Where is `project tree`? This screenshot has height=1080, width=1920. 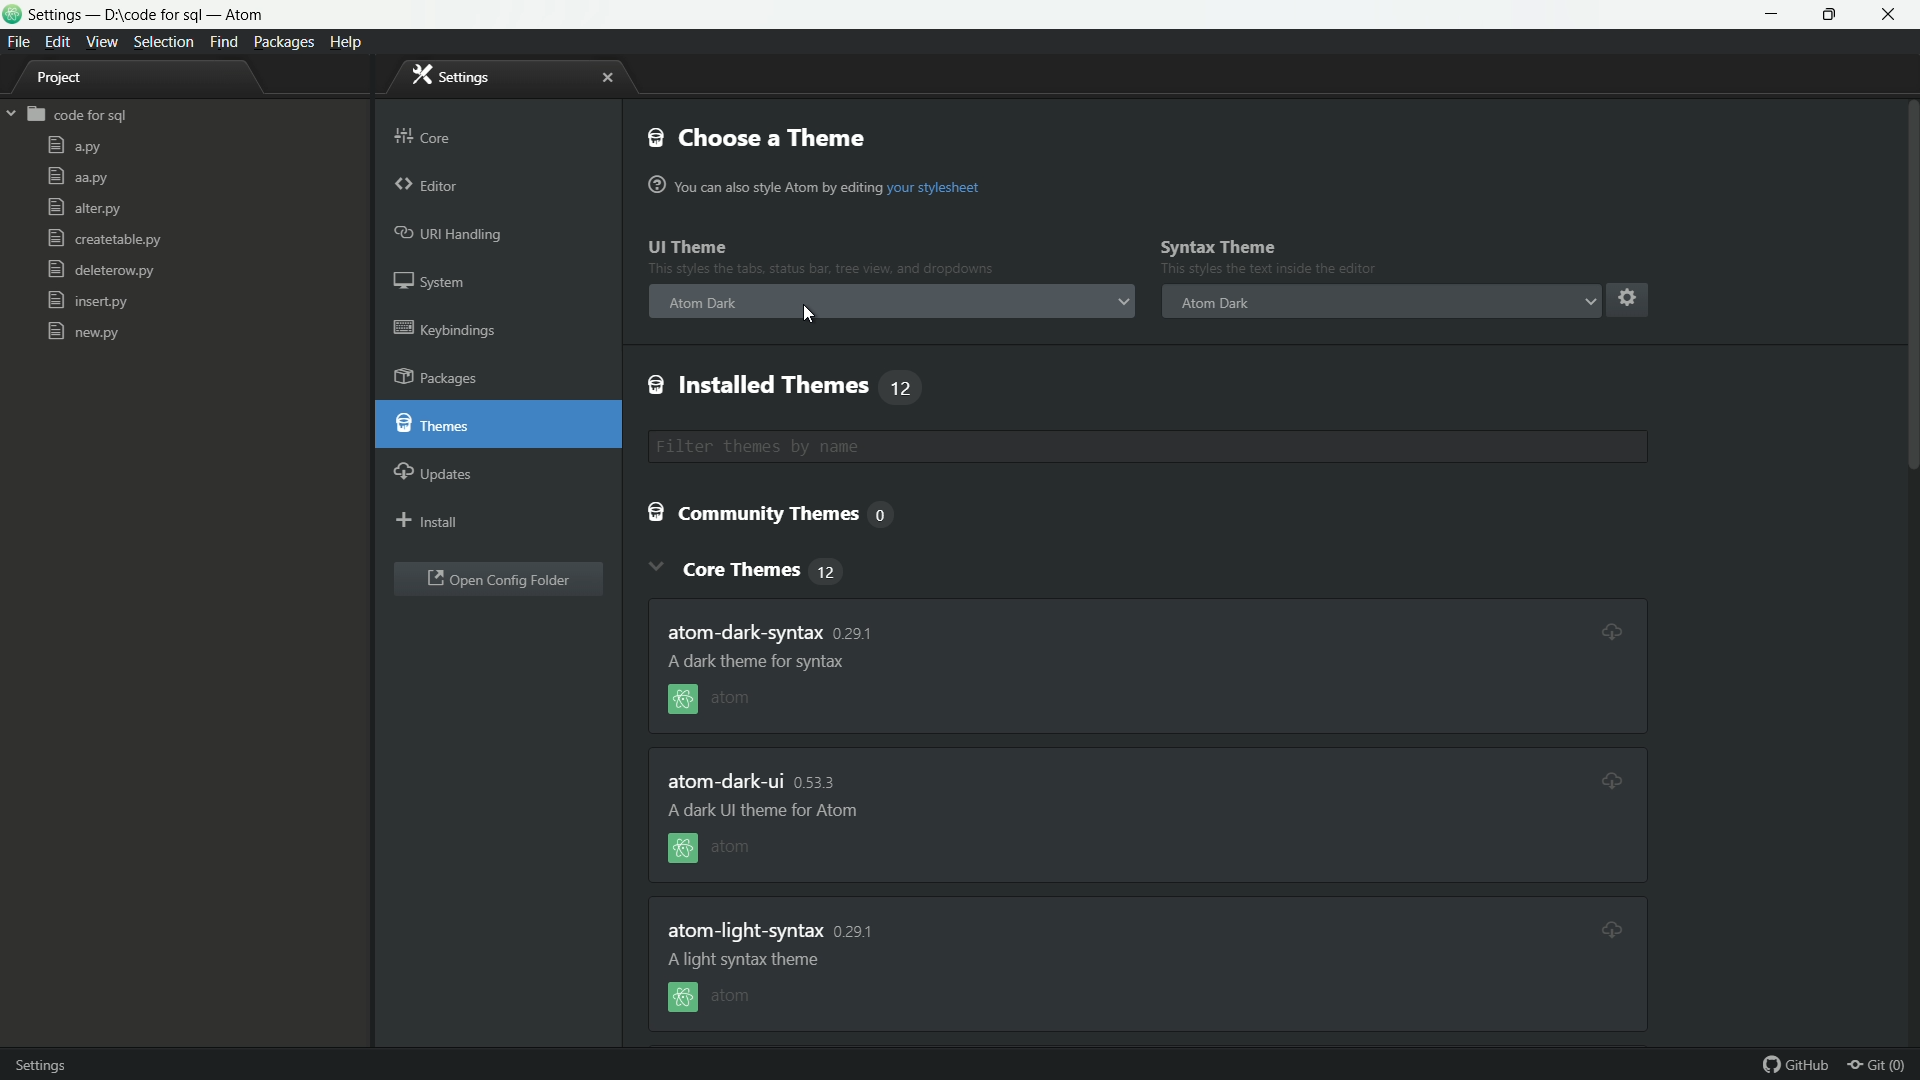
project tree is located at coordinates (70, 80).